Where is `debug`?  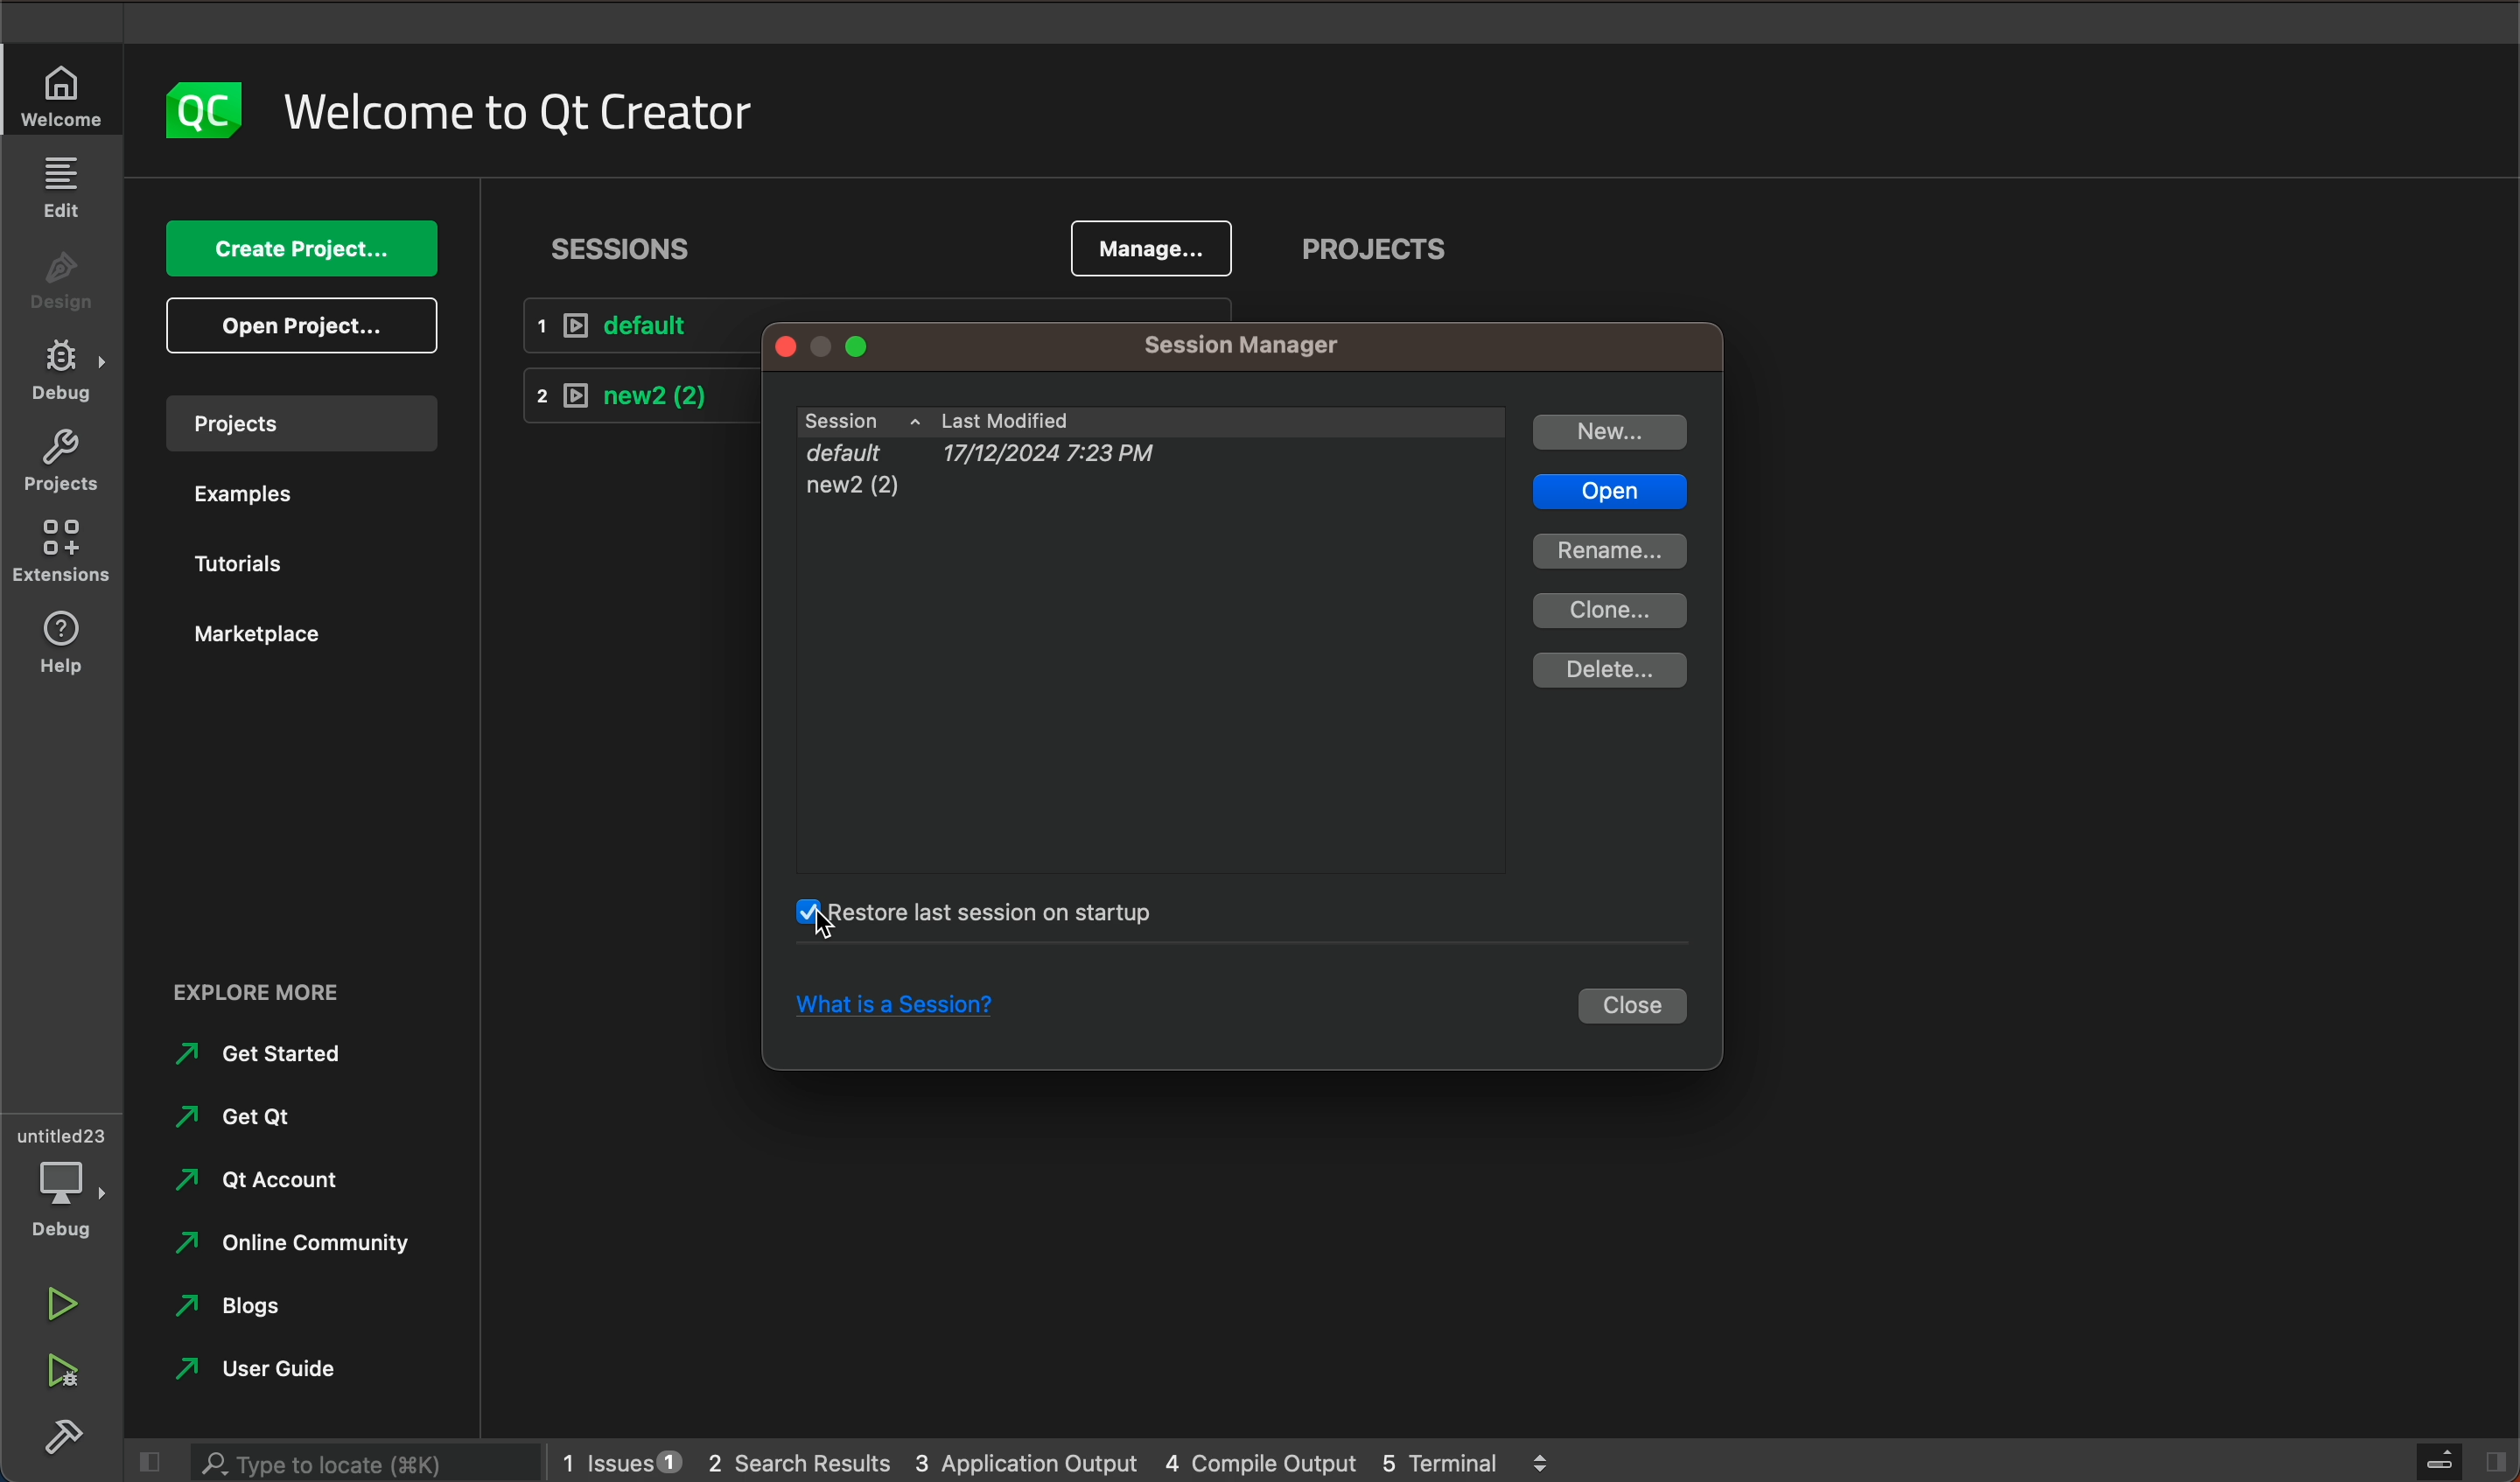
debug is located at coordinates (65, 1180).